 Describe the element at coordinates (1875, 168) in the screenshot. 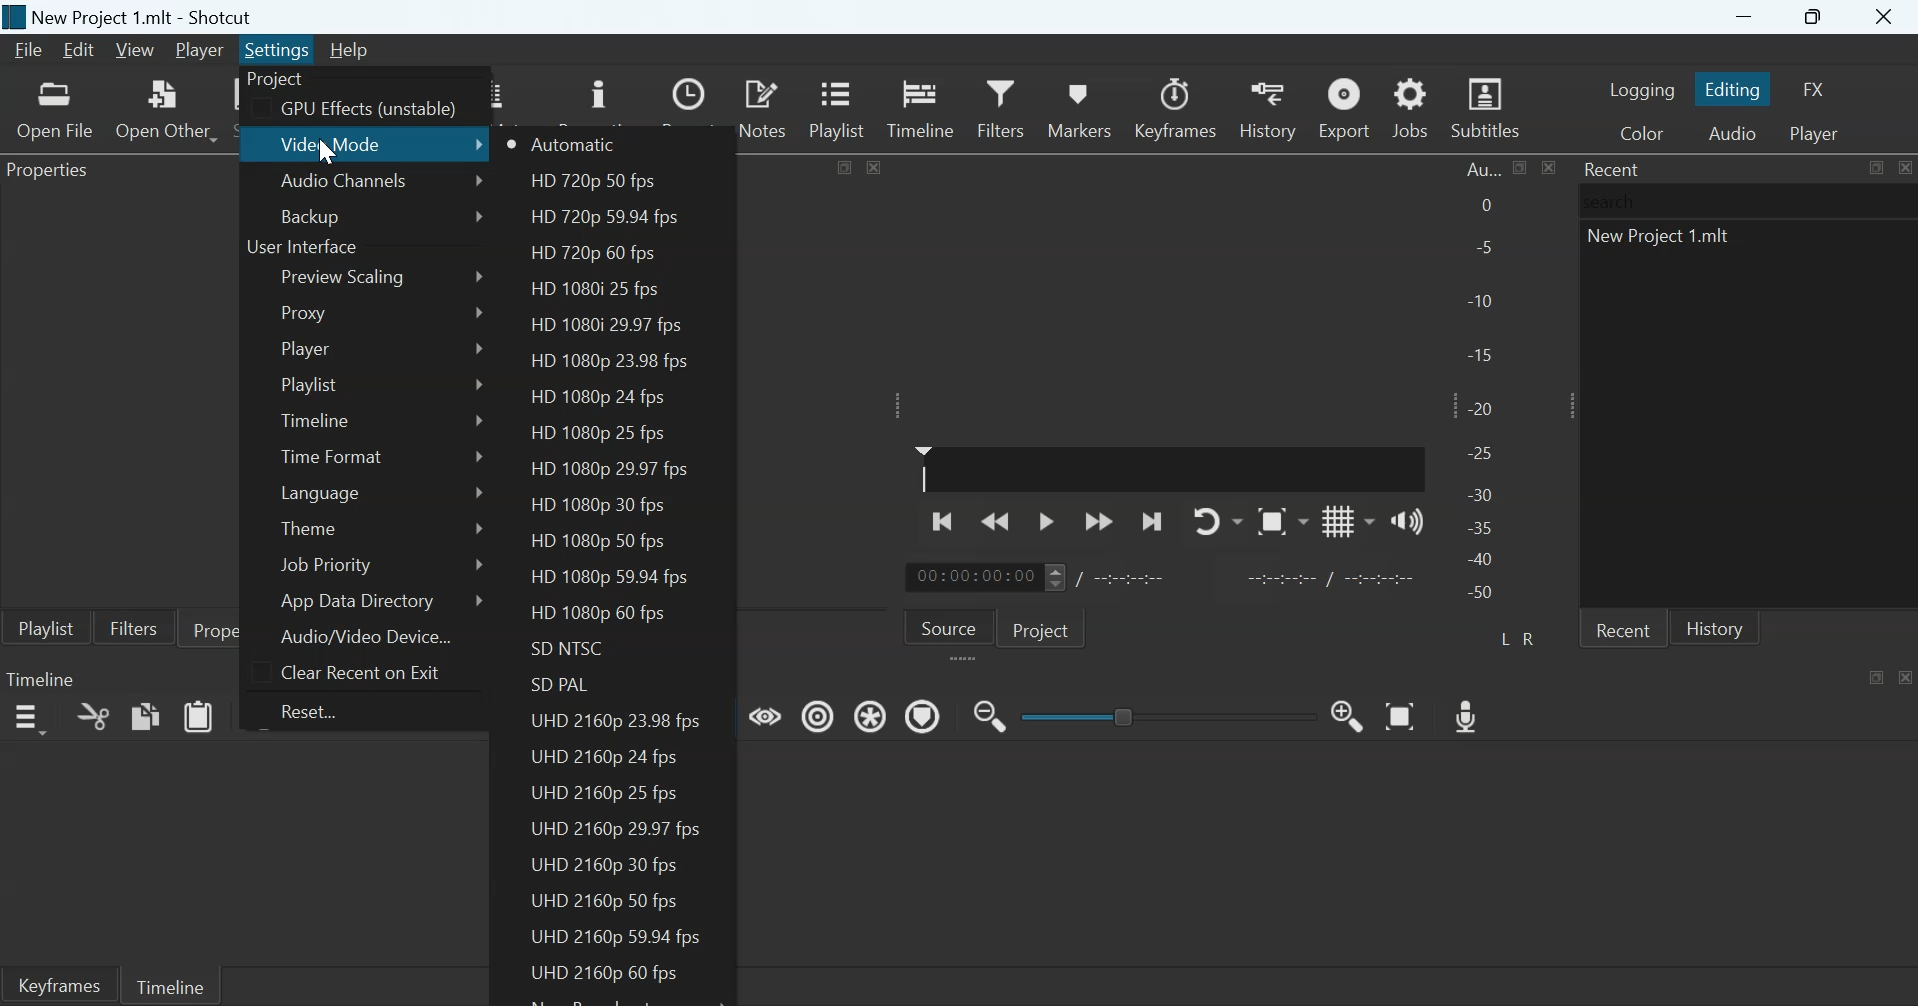

I see `Maximize` at that location.